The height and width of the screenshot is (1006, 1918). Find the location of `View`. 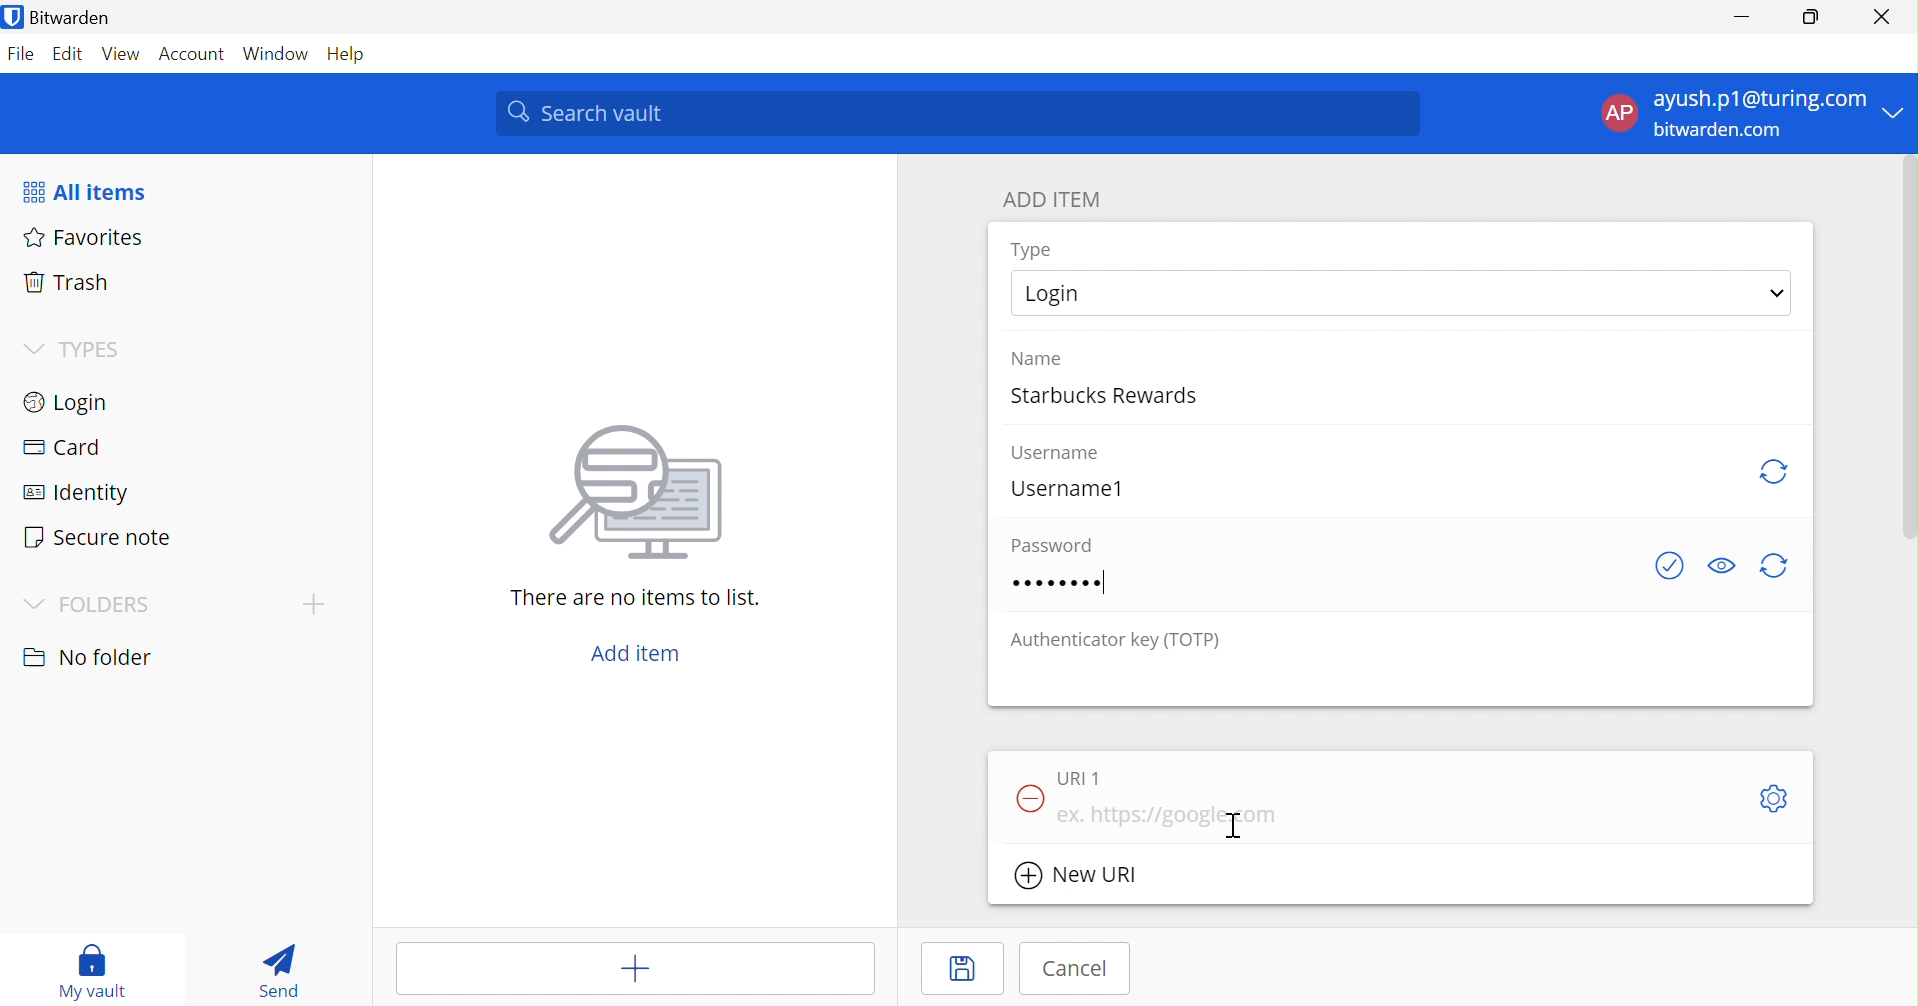

View is located at coordinates (121, 57).